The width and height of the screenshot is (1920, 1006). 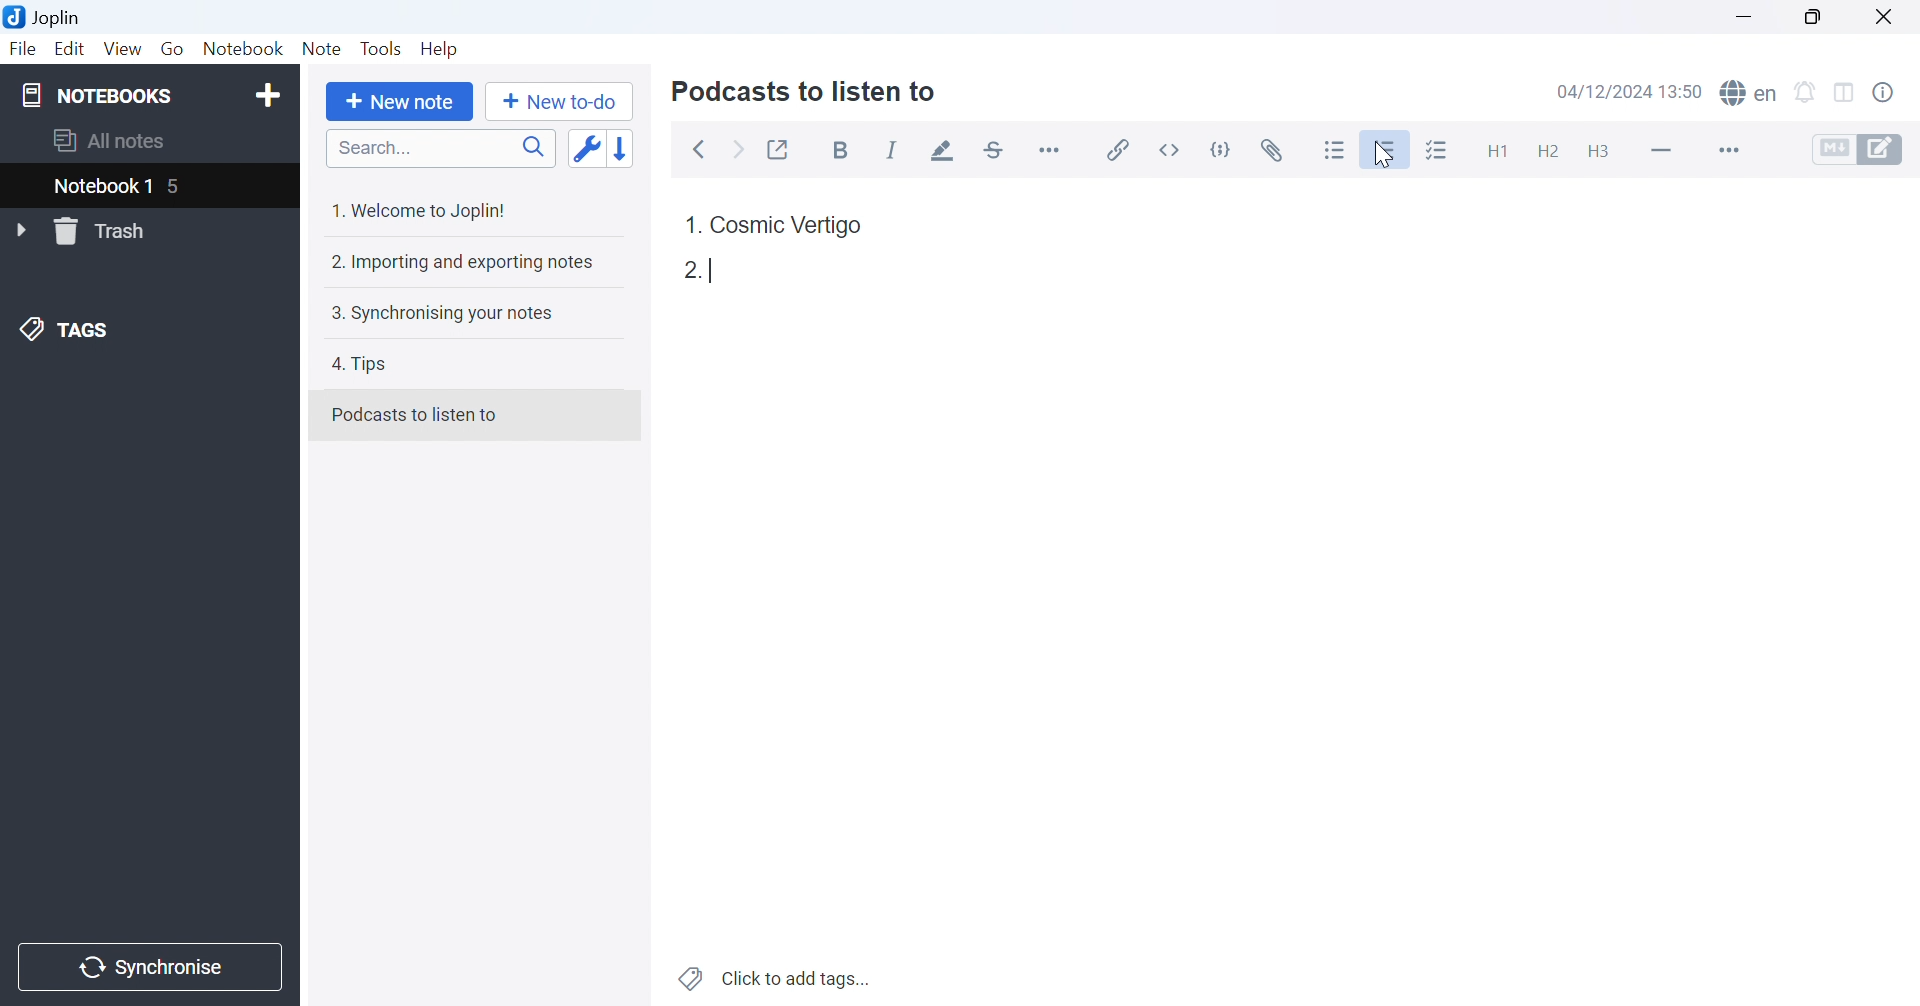 I want to click on Strikethrough, so click(x=995, y=148).